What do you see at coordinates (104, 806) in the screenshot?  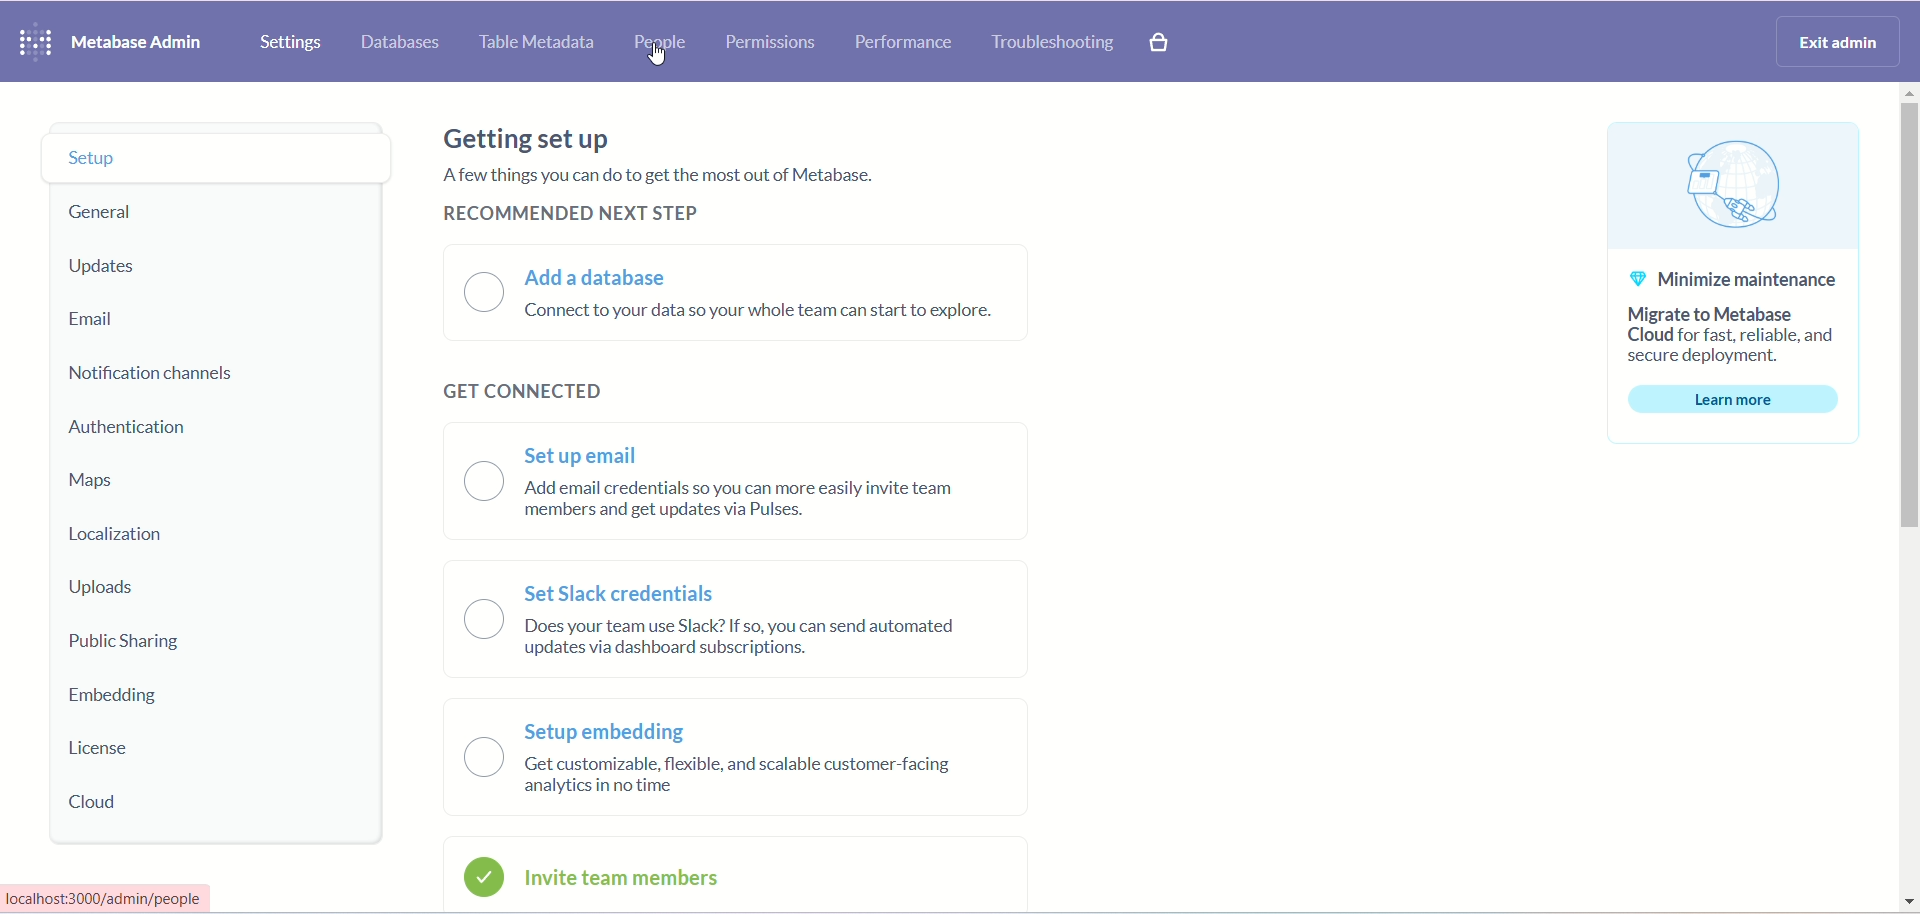 I see `cloud` at bounding box center [104, 806].